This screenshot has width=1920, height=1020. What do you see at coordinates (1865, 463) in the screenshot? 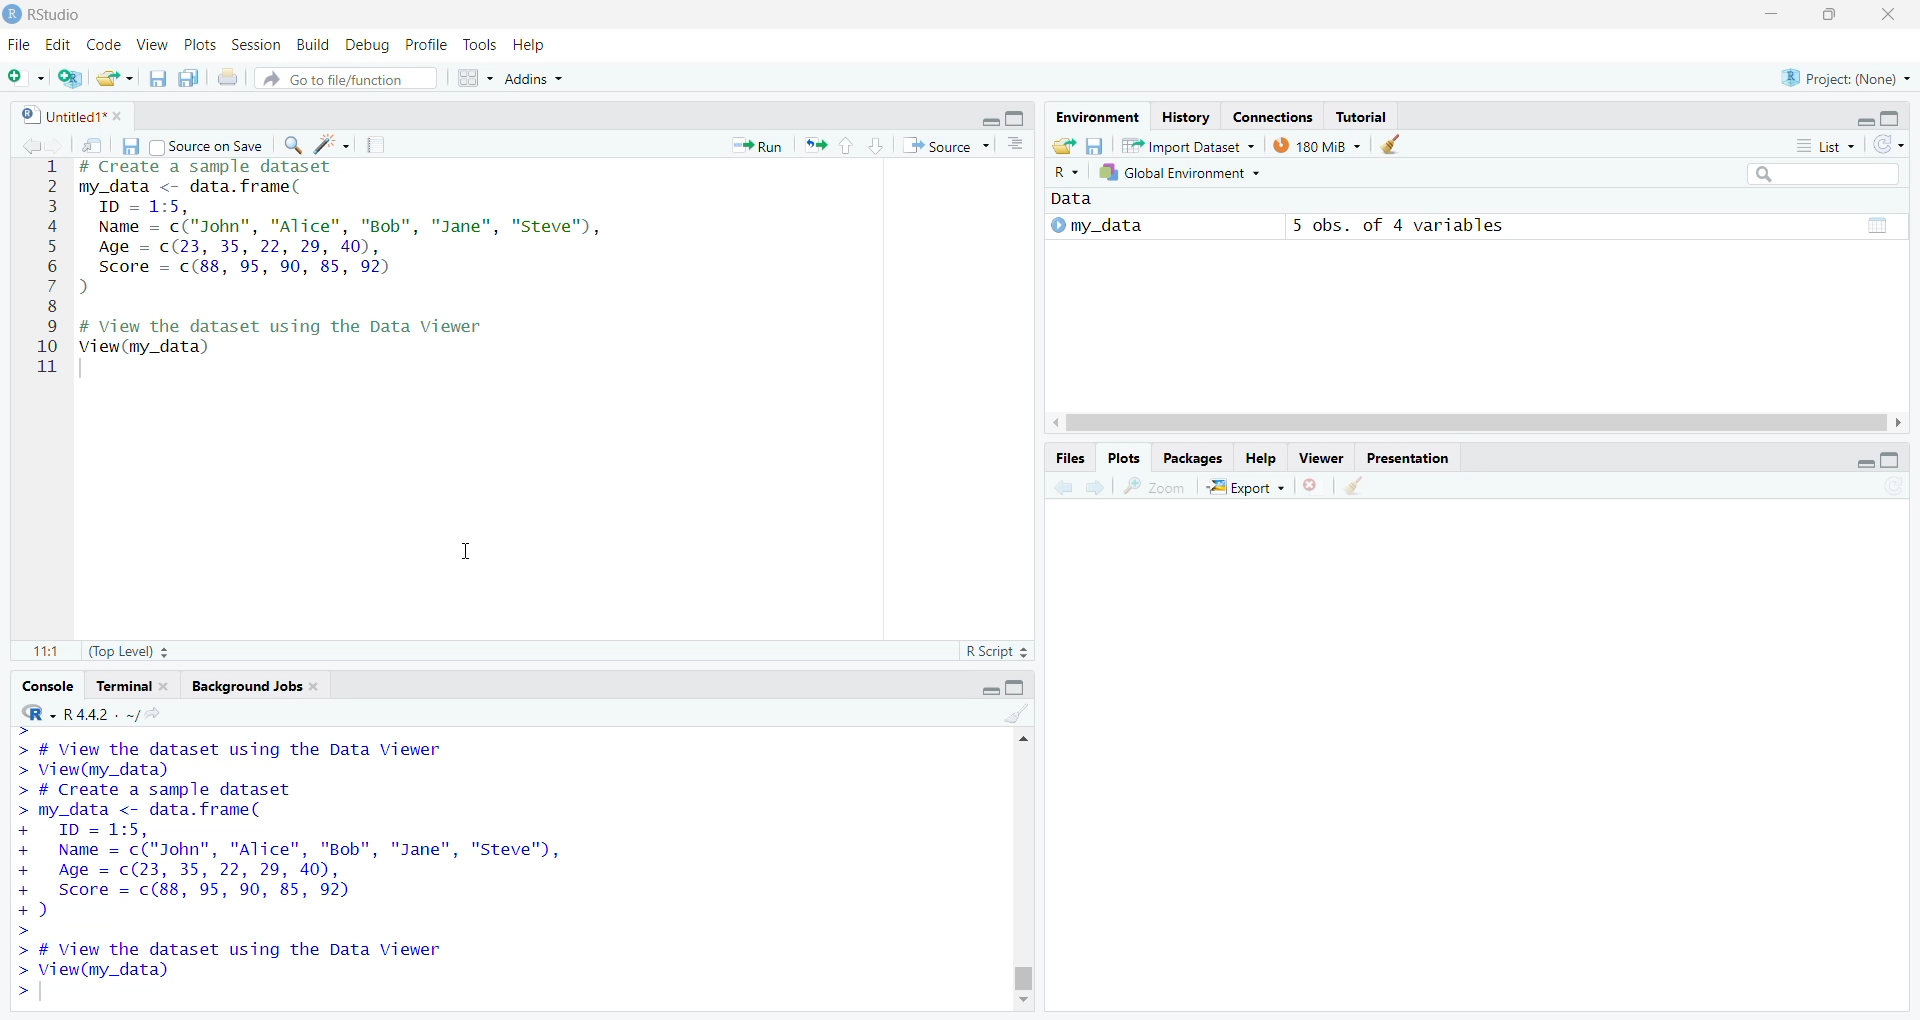
I see `minimize` at bounding box center [1865, 463].